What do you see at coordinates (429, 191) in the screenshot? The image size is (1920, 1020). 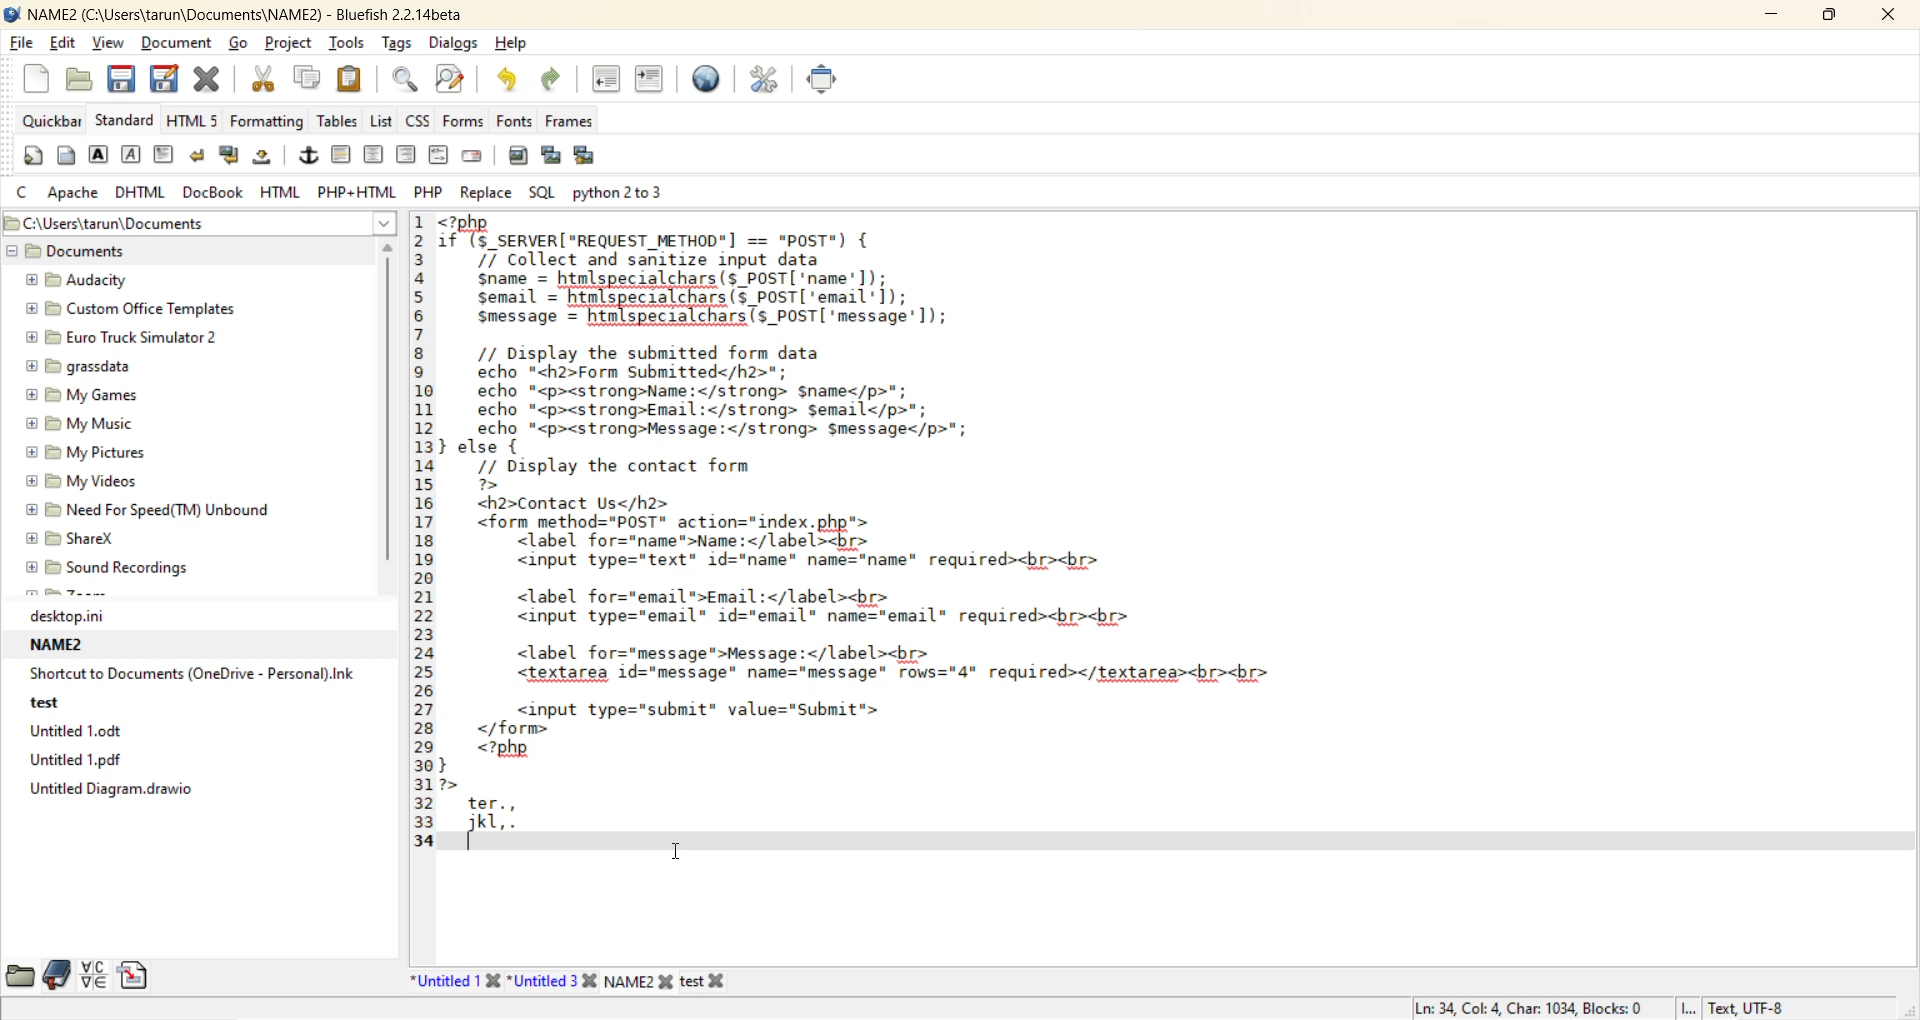 I see `php` at bounding box center [429, 191].